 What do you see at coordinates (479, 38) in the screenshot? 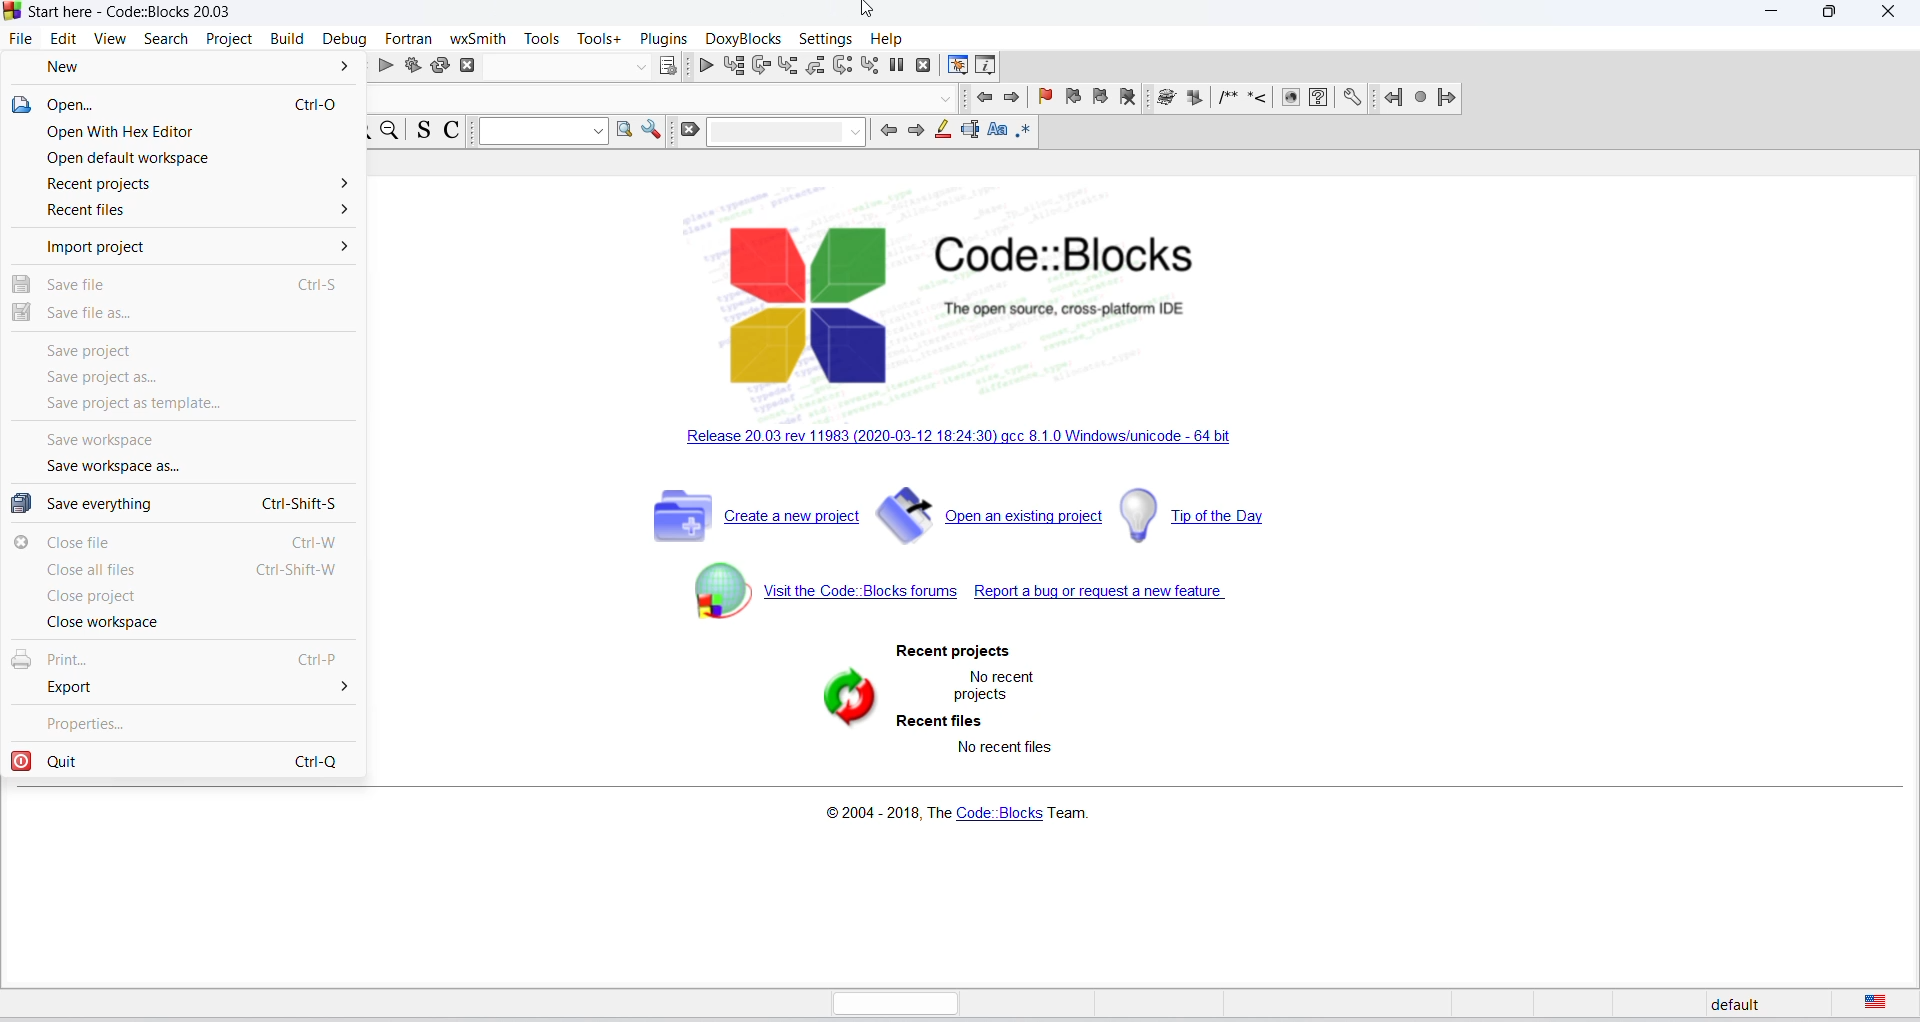
I see `wxSmith` at bounding box center [479, 38].